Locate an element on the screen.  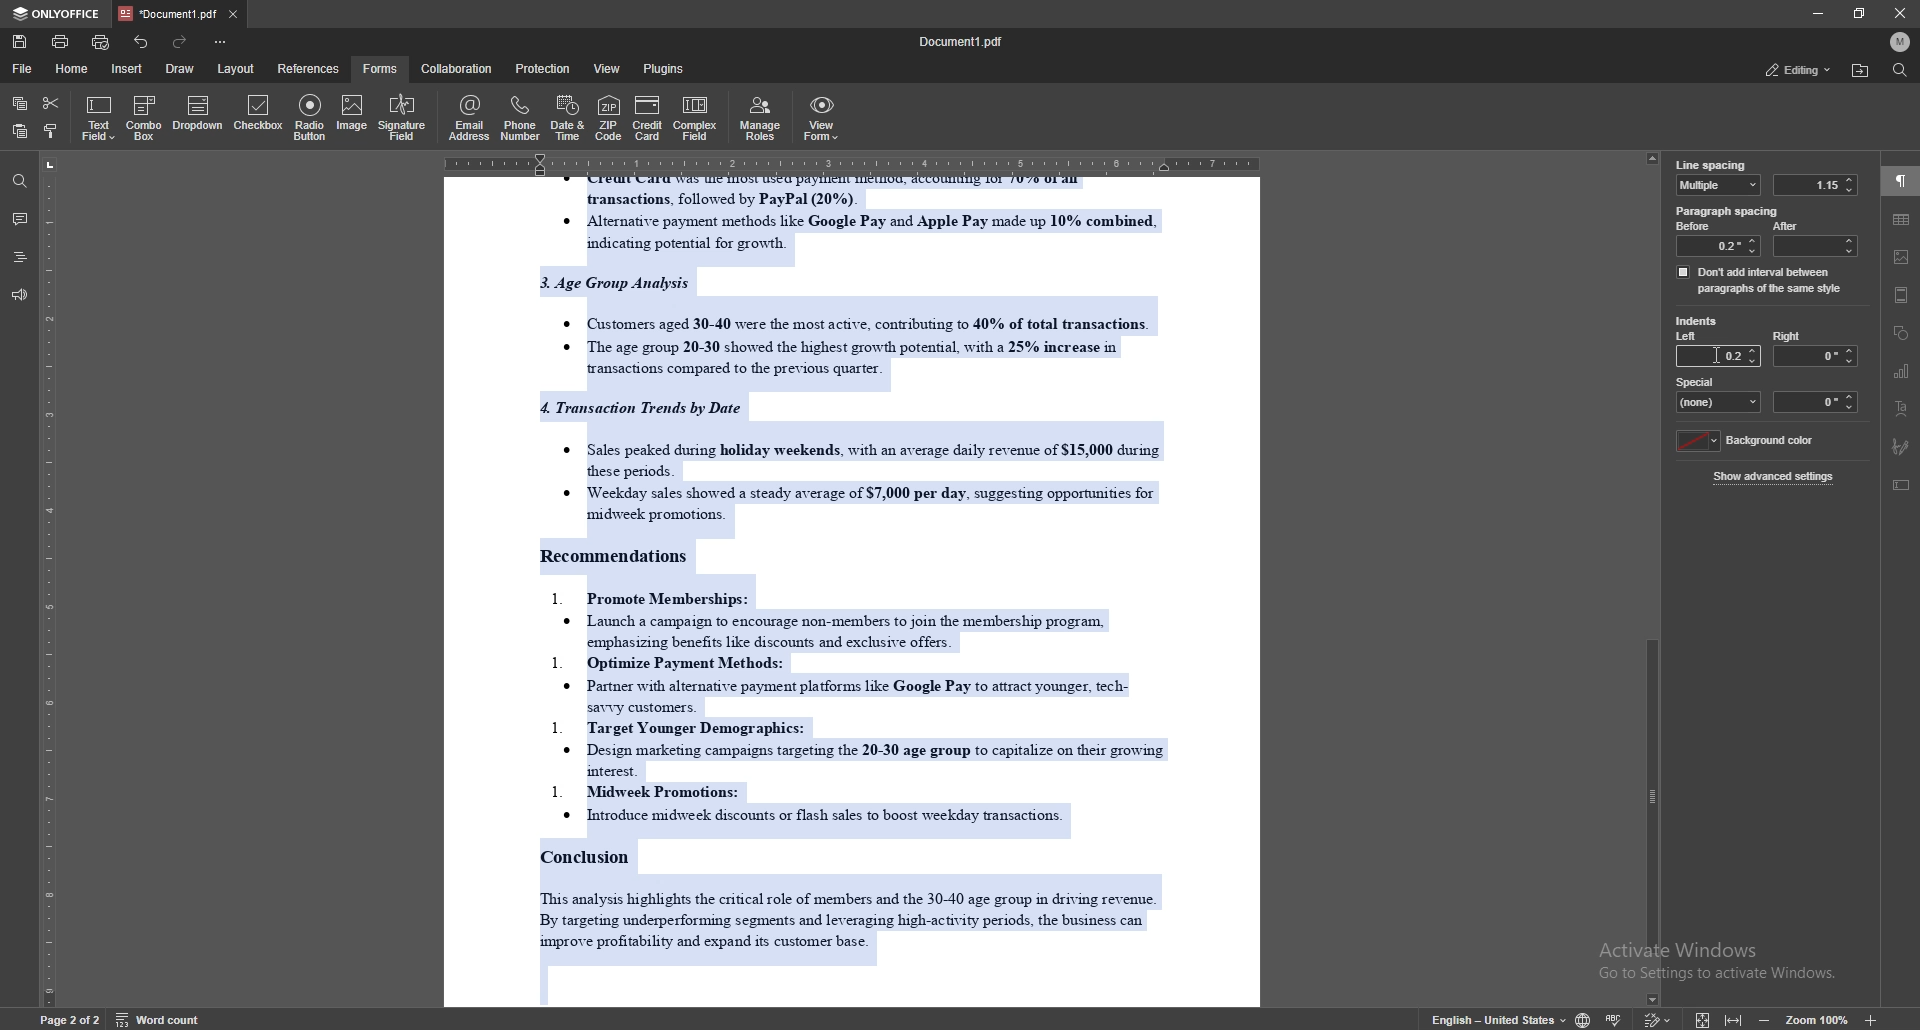
copy style is located at coordinates (53, 133).